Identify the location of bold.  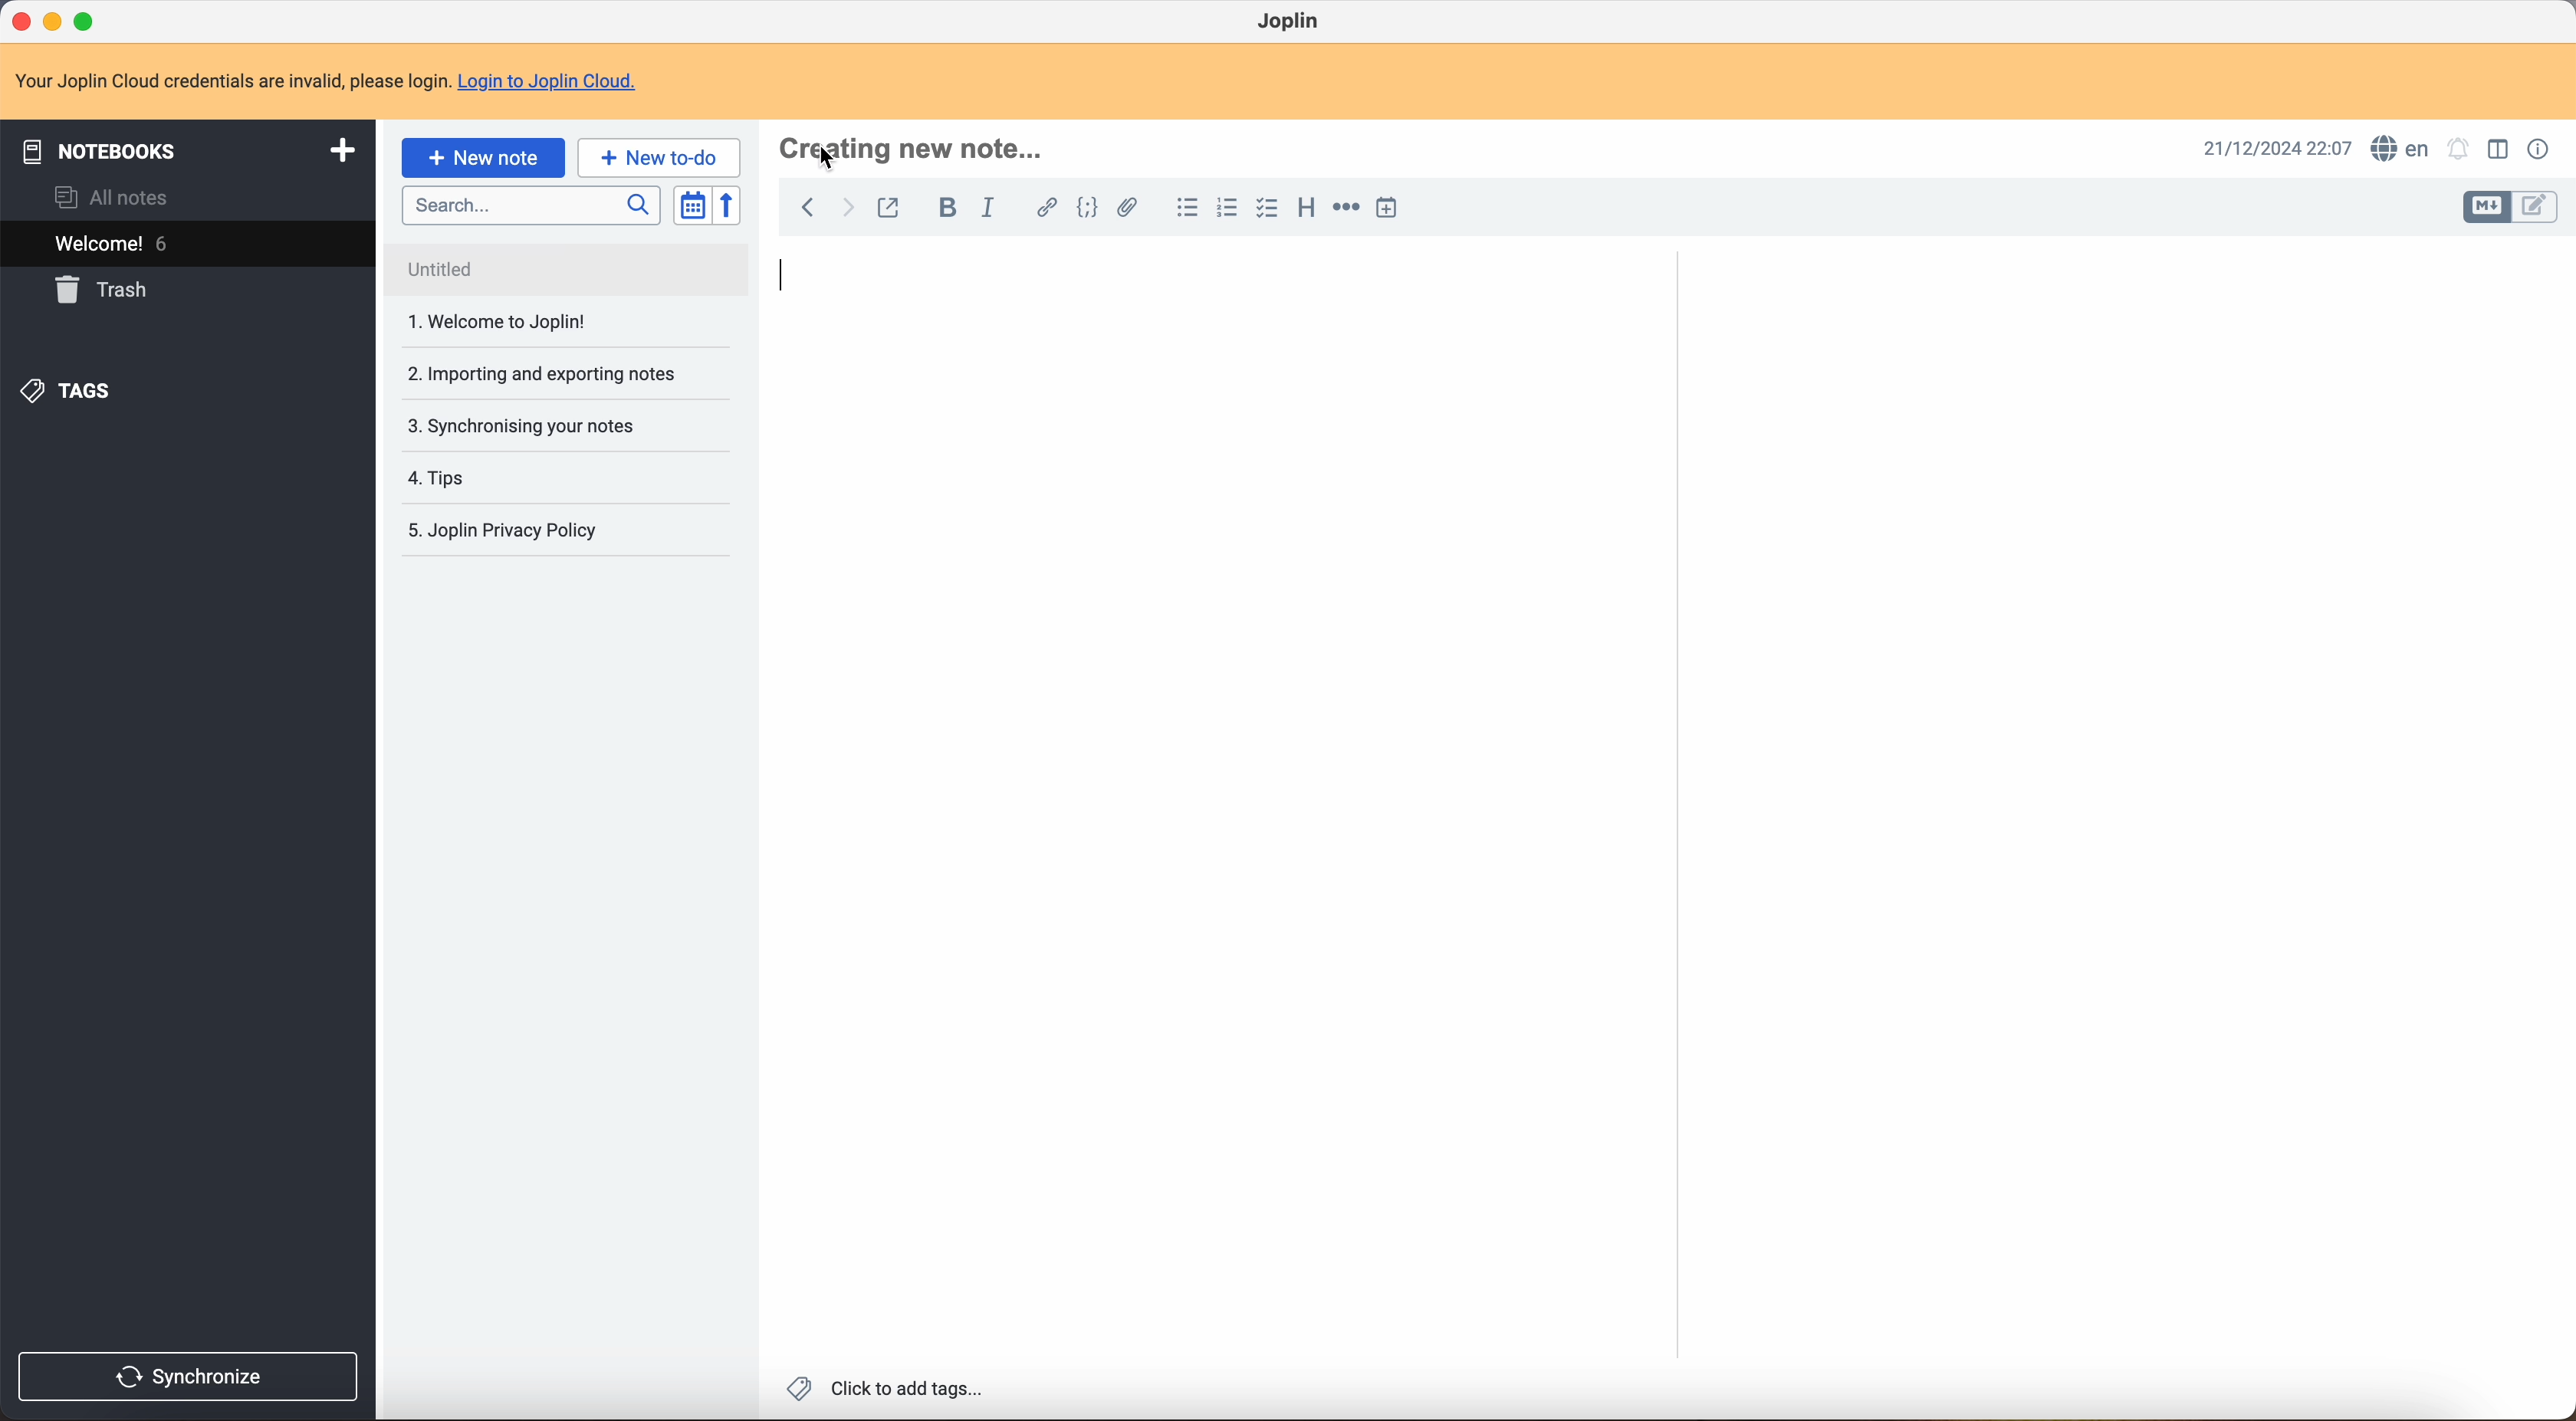
(950, 207).